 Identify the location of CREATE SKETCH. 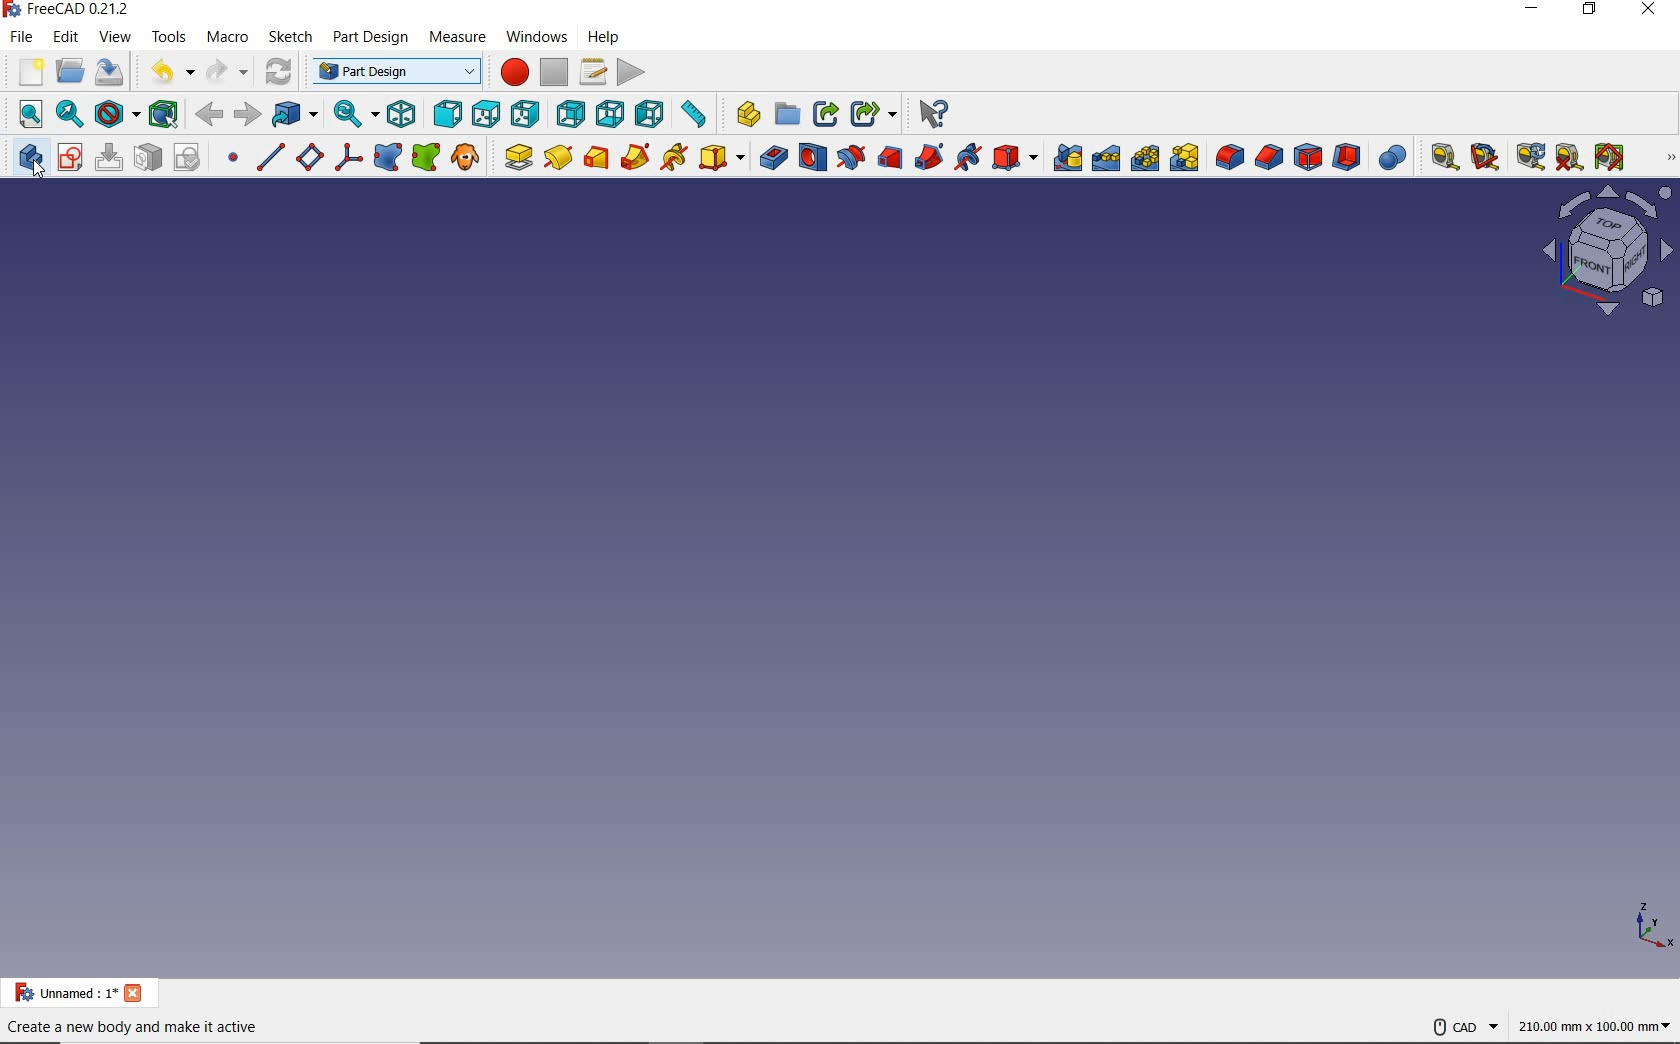
(68, 157).